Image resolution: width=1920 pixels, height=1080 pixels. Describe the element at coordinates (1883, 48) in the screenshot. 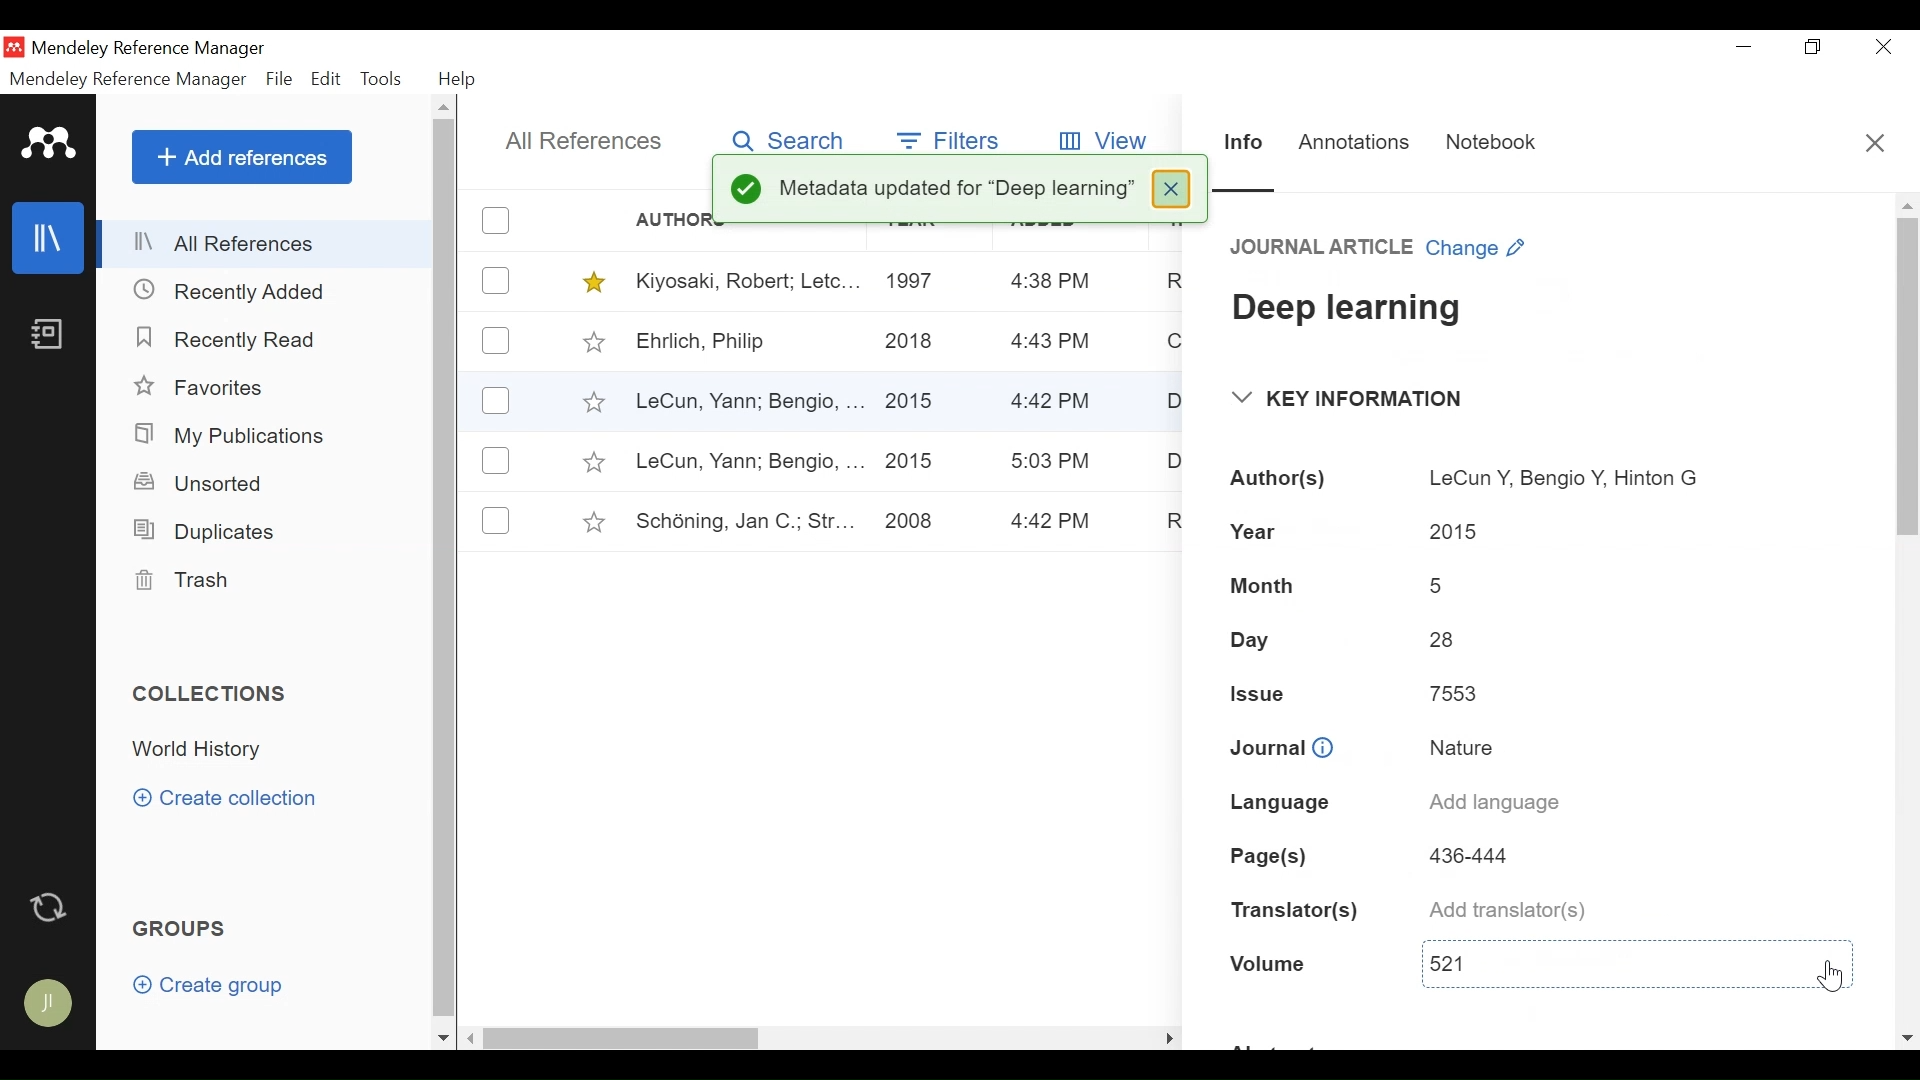

I see `Close` at that location.